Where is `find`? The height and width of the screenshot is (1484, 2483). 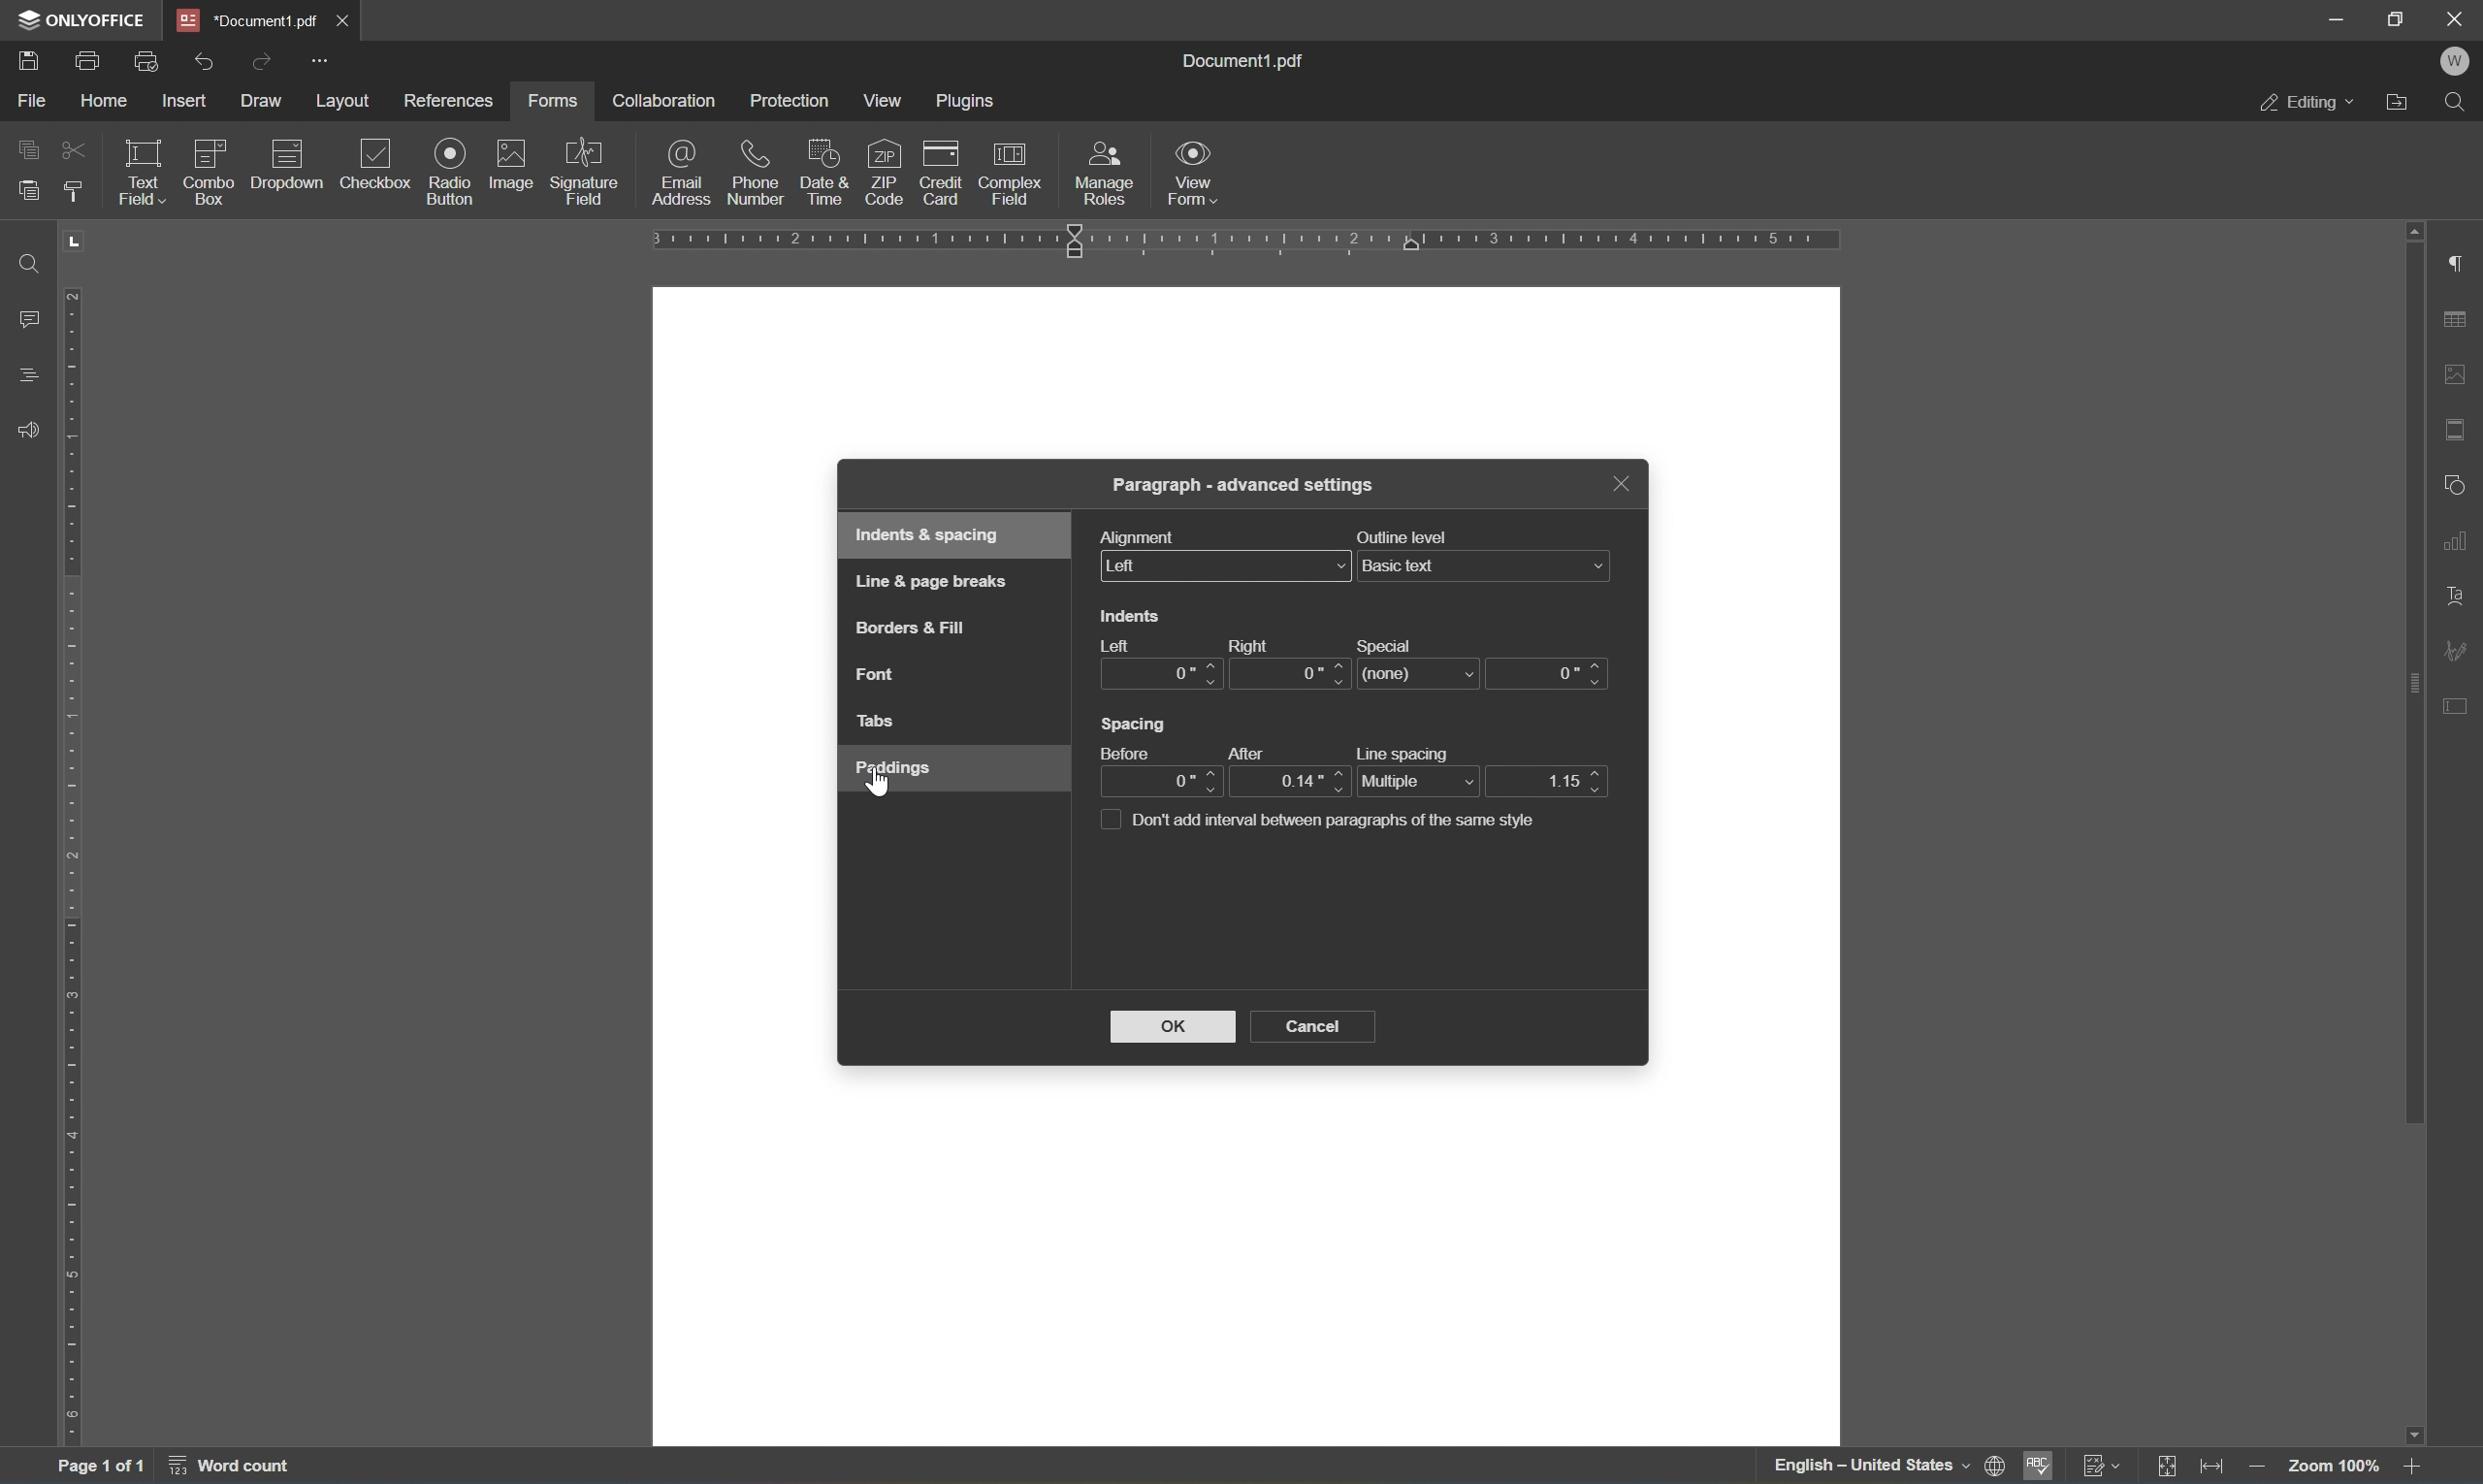
find is located at coordinates (23, 262).